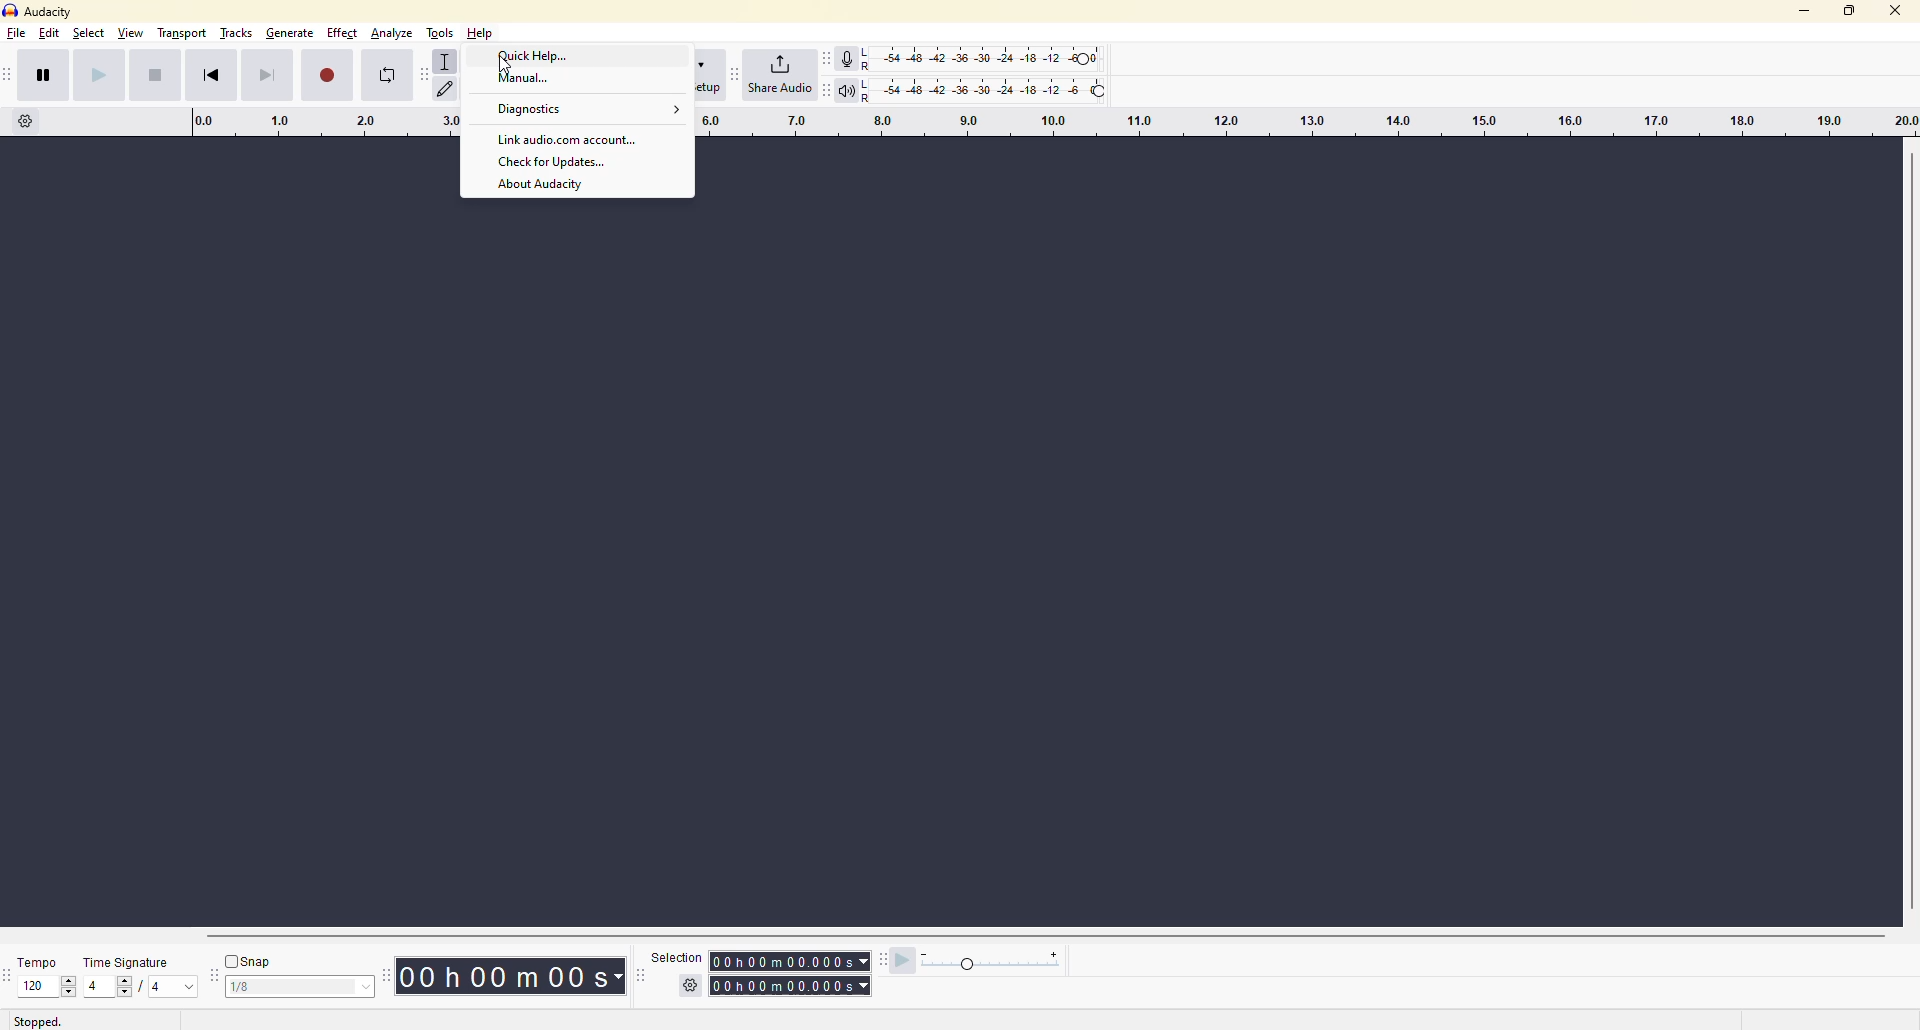 This screenshot has width=1920, height=1030. What do you see at coordinates (385, 76) in the screenshot?
I see `enable looping` at bounding box center [385, 76].